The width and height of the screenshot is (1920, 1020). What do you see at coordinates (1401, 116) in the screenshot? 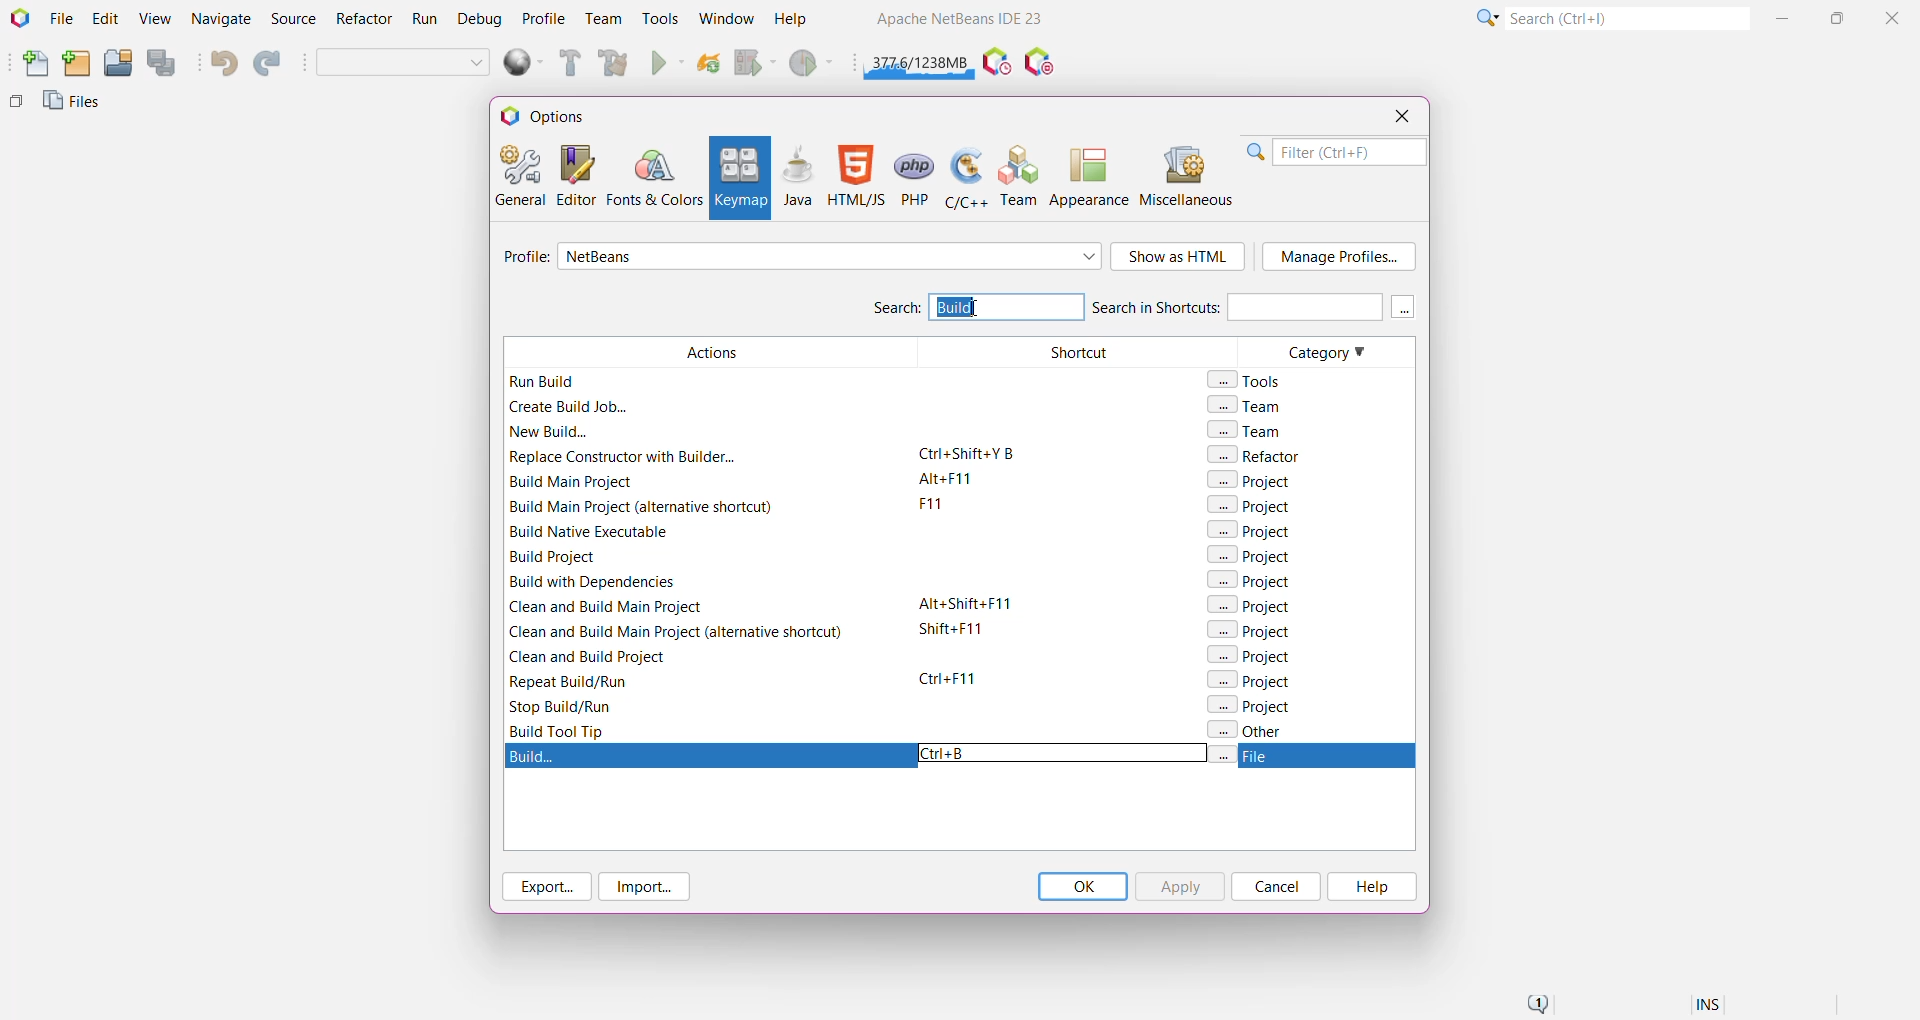
I see `Close` at bounding box center [1401, 116].